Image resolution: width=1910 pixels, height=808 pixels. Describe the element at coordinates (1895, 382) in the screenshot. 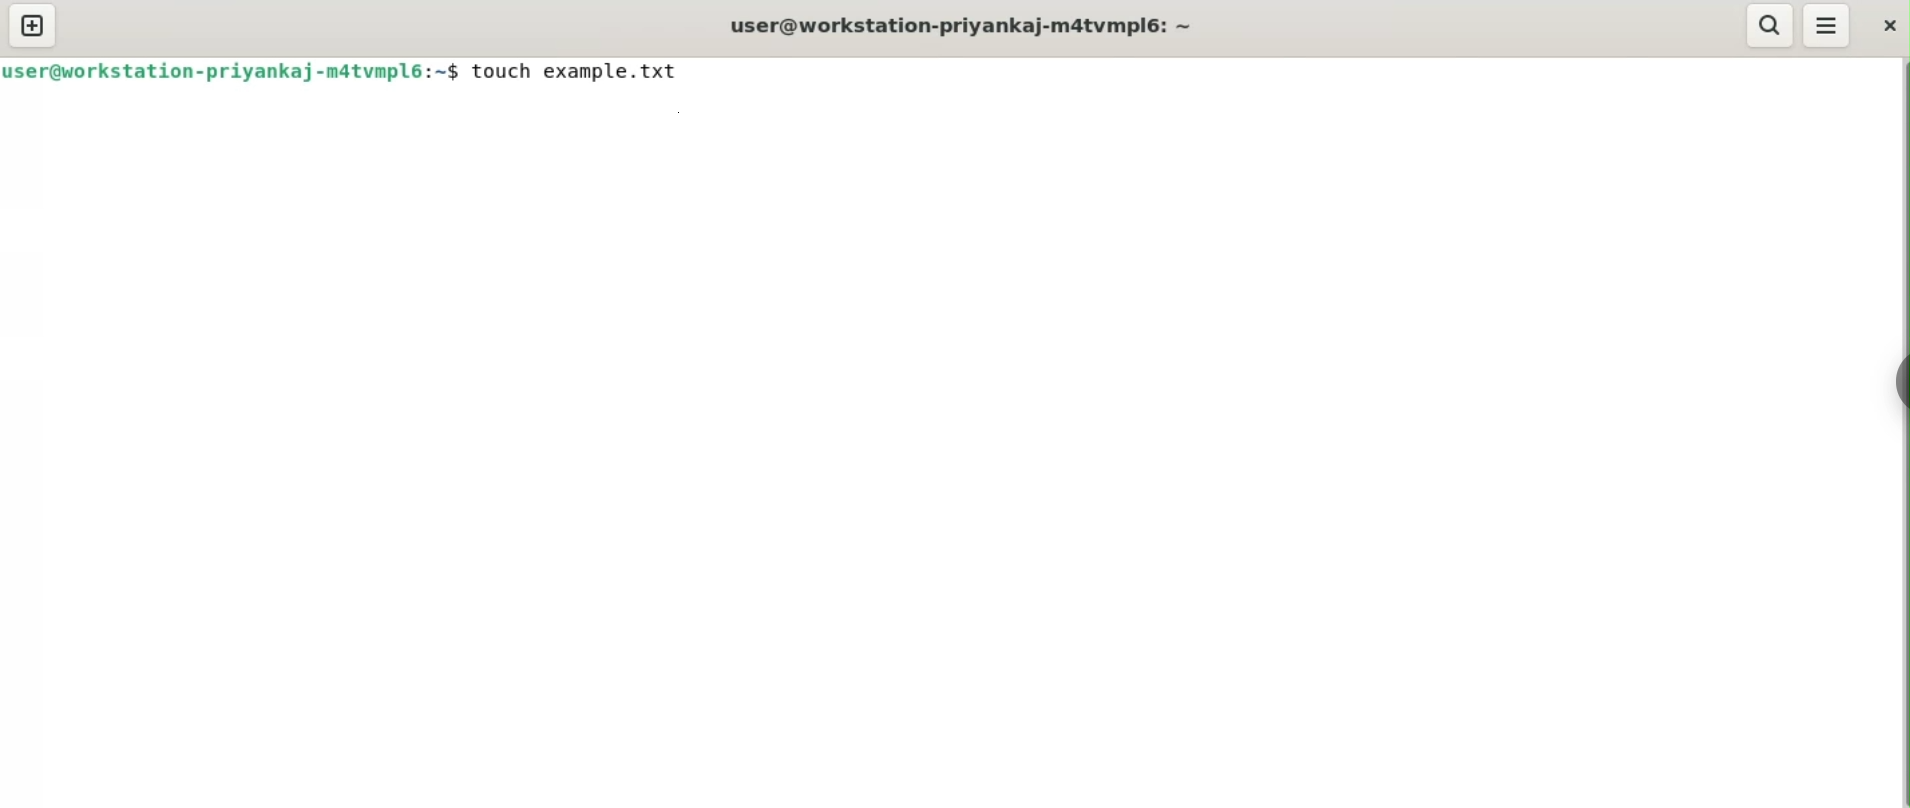

I see `sidebar` at that location.